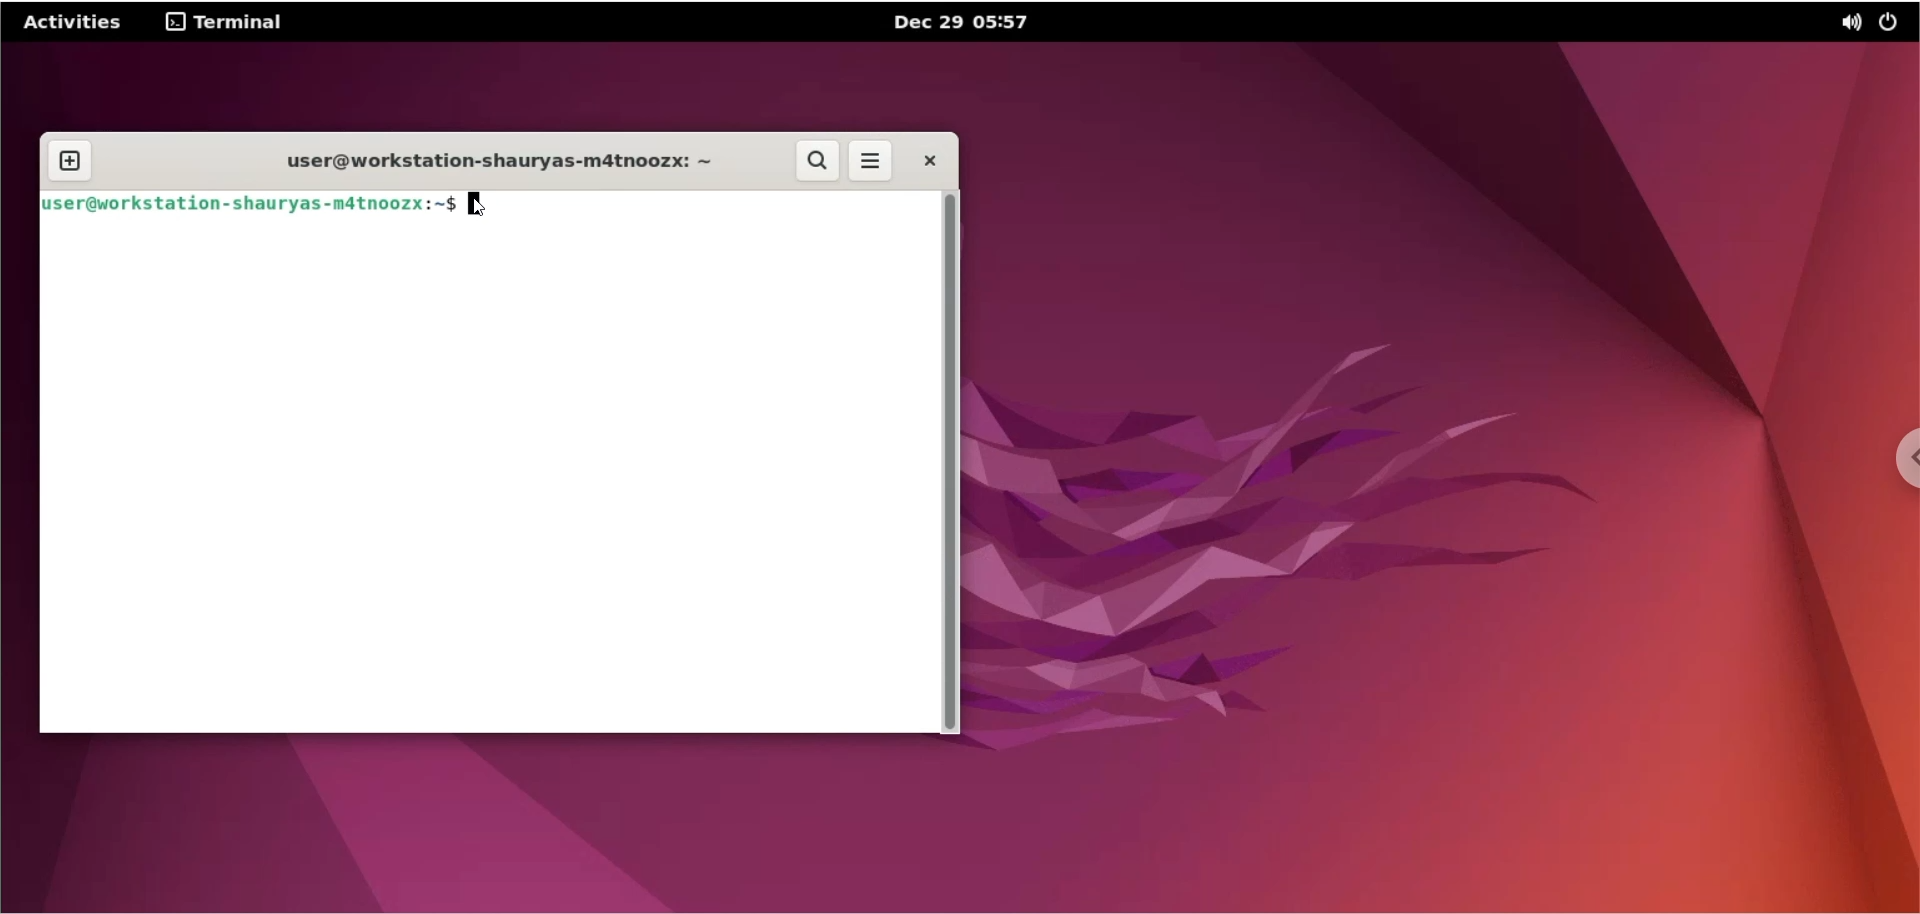 The width and height of the screenshot is (1920, 914). I want to click on user@workstation-shauryas-m4tnoozx:-$, so click(251, 203).